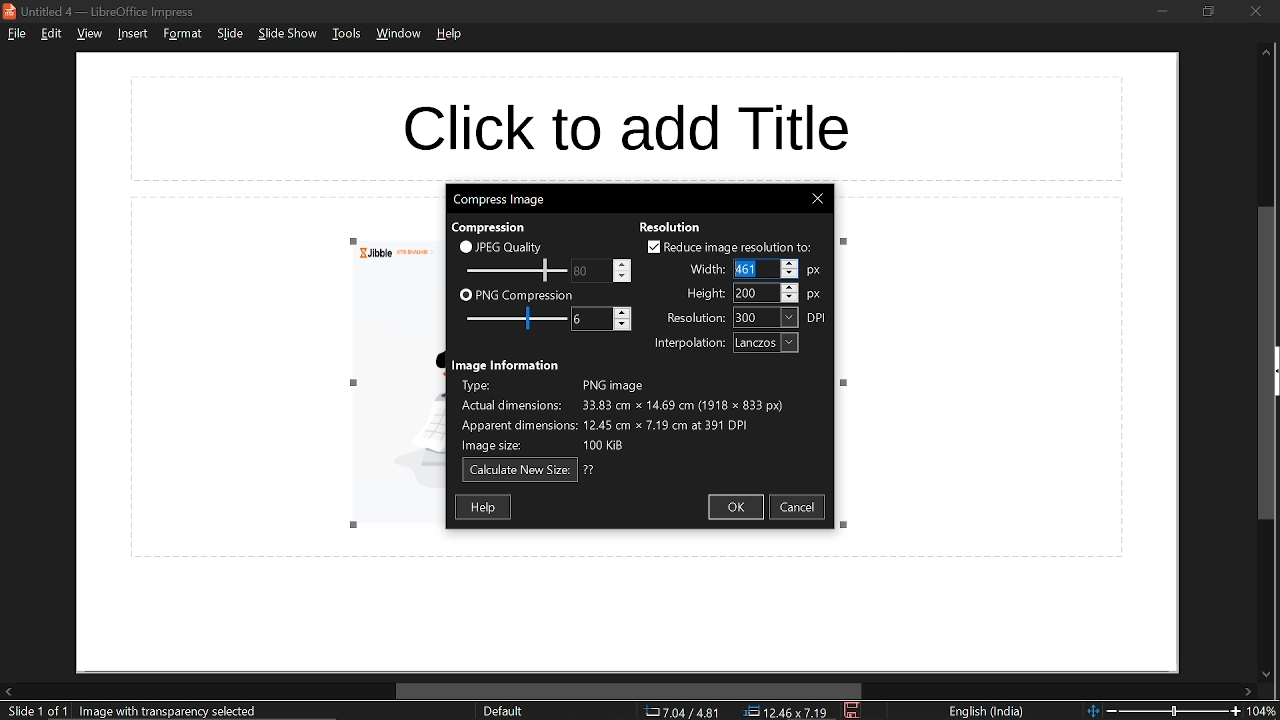  What do you see at coordinates (641, 414) in the screenshot?
I see `Image information` at bounding box center [641, 414].